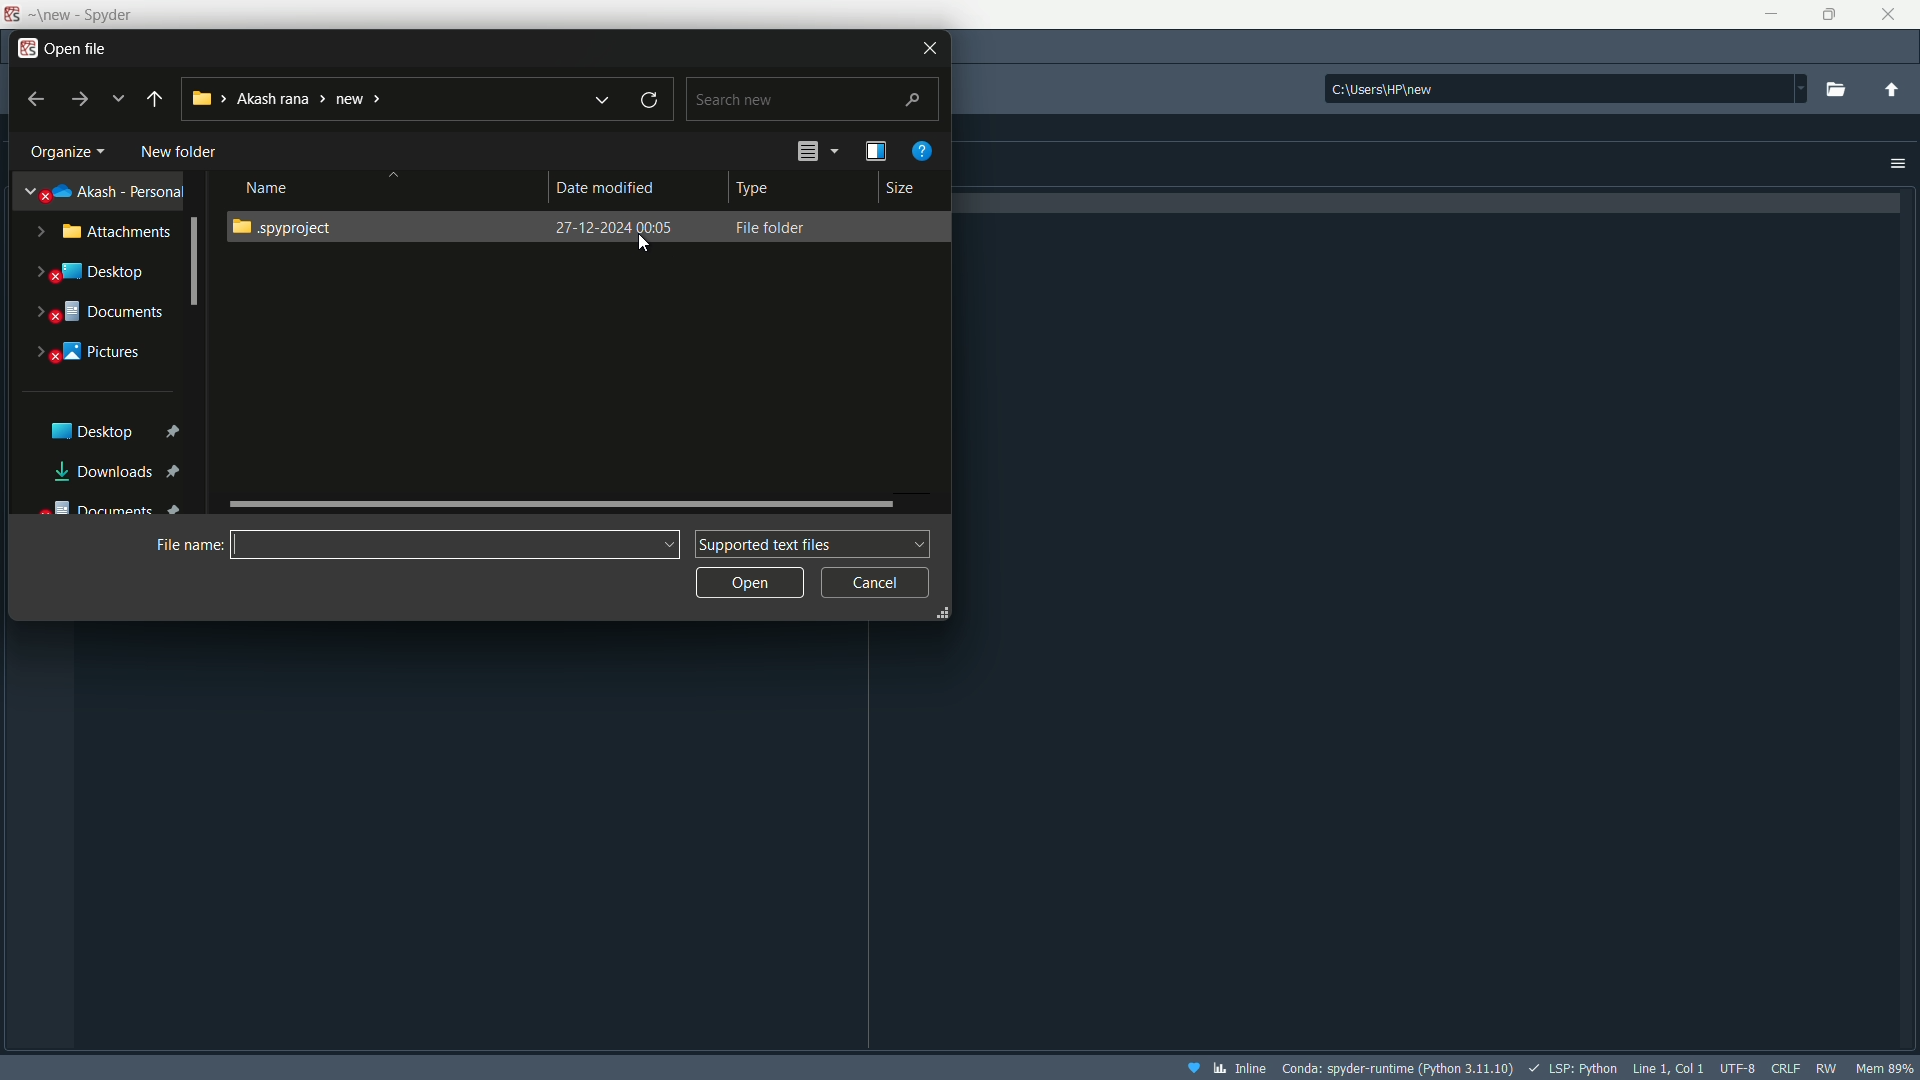 Image resolution: width=1920 pixels, height=1080 pixels. I want to click on Desktop, so click(102, 273).